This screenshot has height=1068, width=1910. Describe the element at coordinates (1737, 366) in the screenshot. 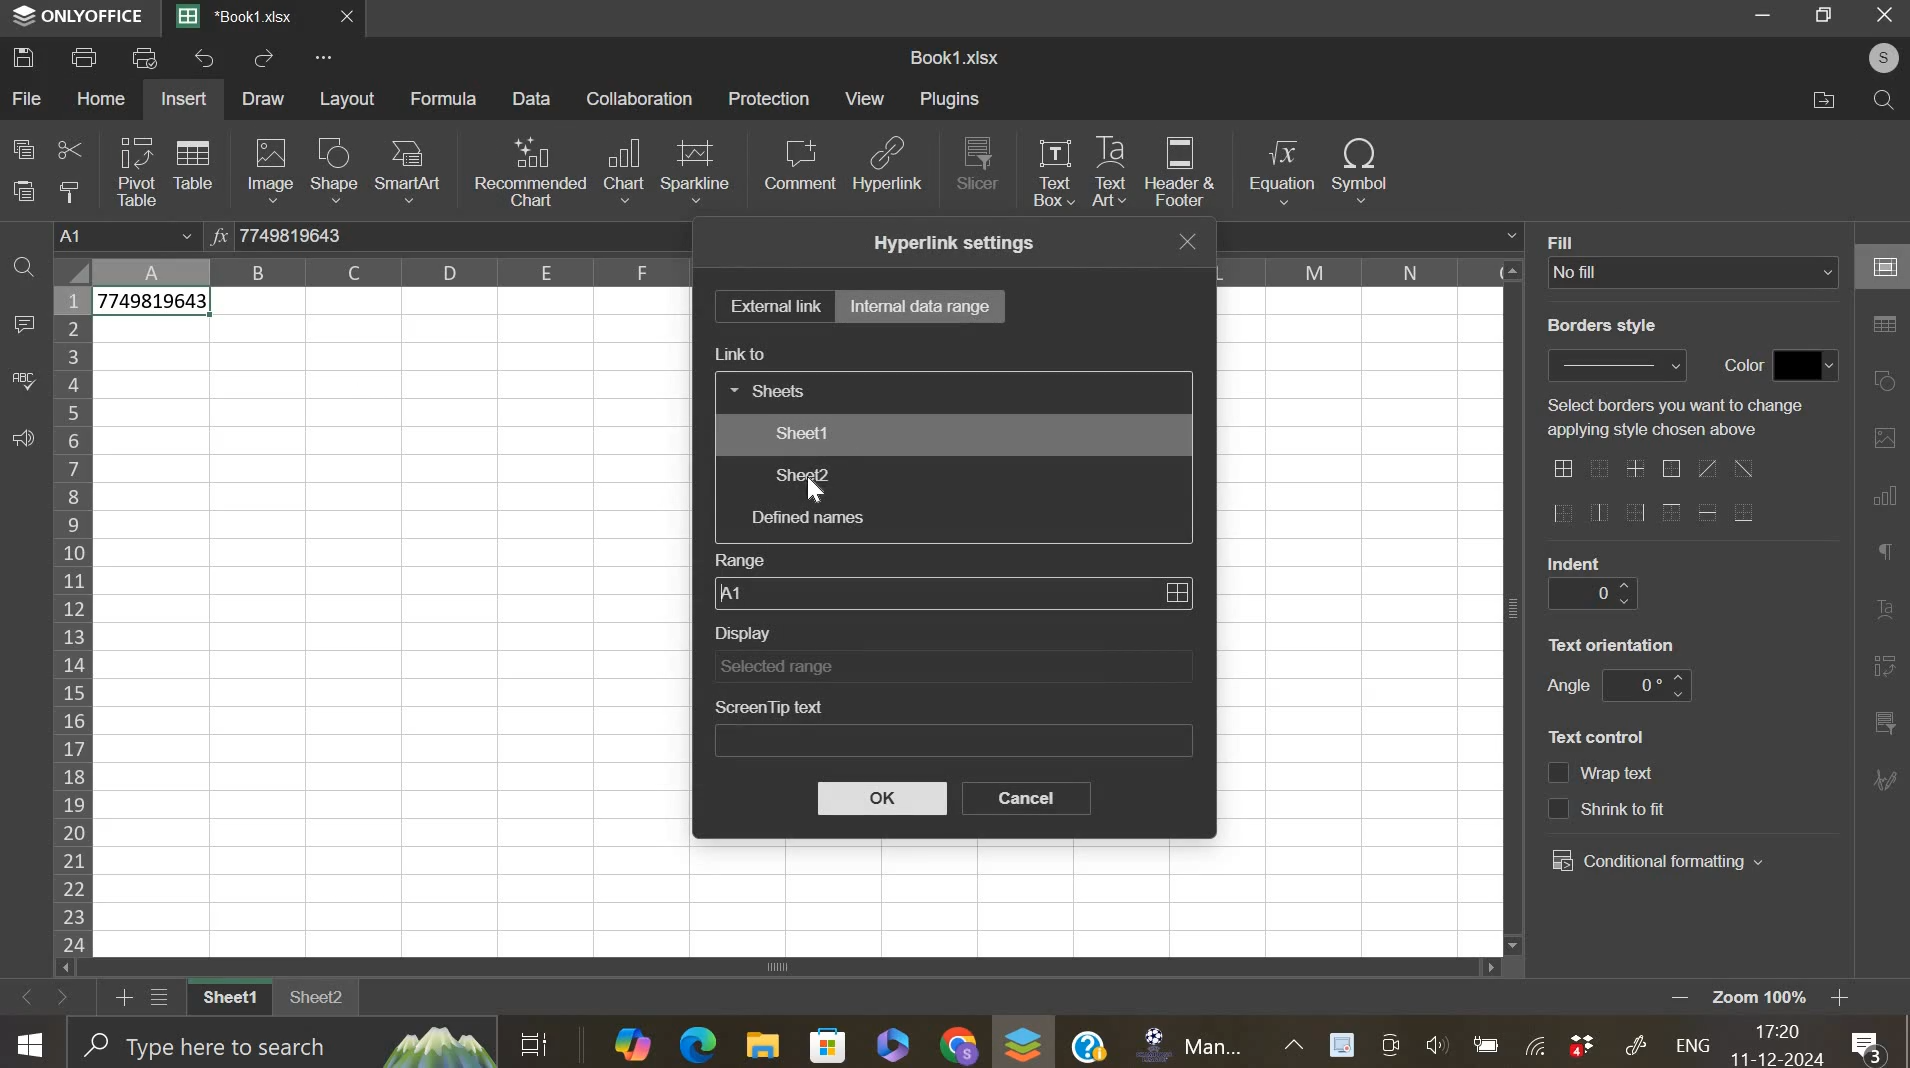

I see `text` at that location.